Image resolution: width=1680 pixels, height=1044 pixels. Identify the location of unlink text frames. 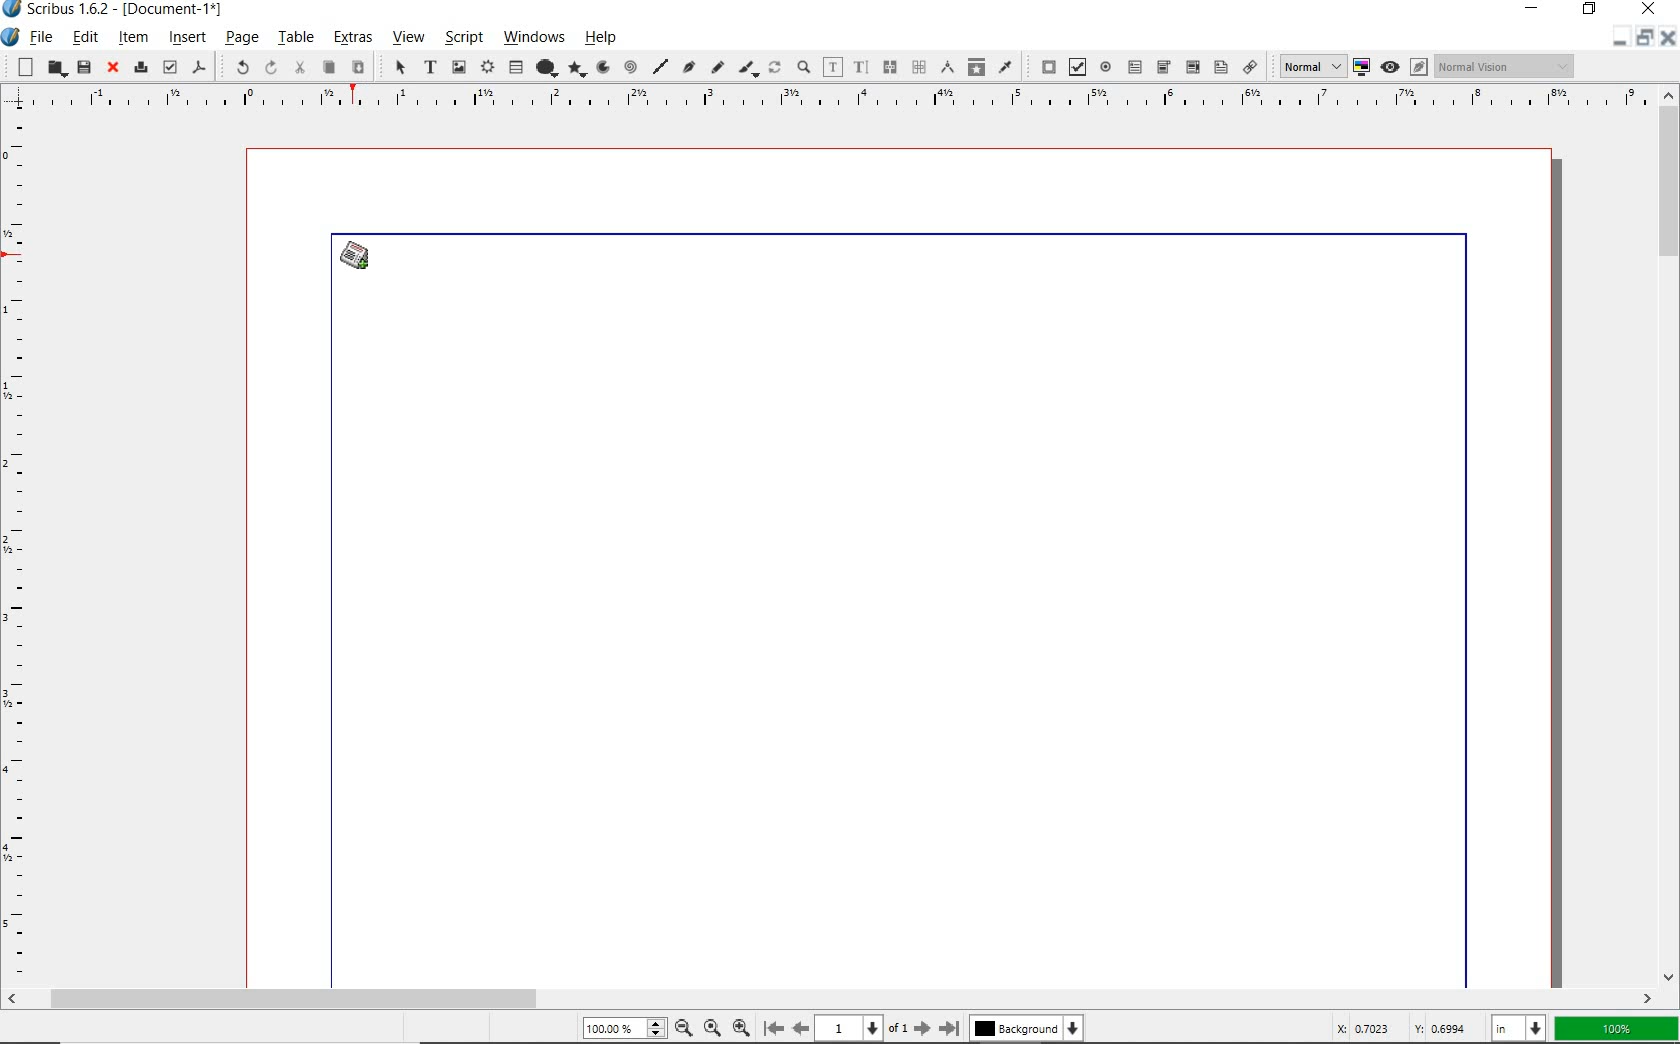
(919, 66).